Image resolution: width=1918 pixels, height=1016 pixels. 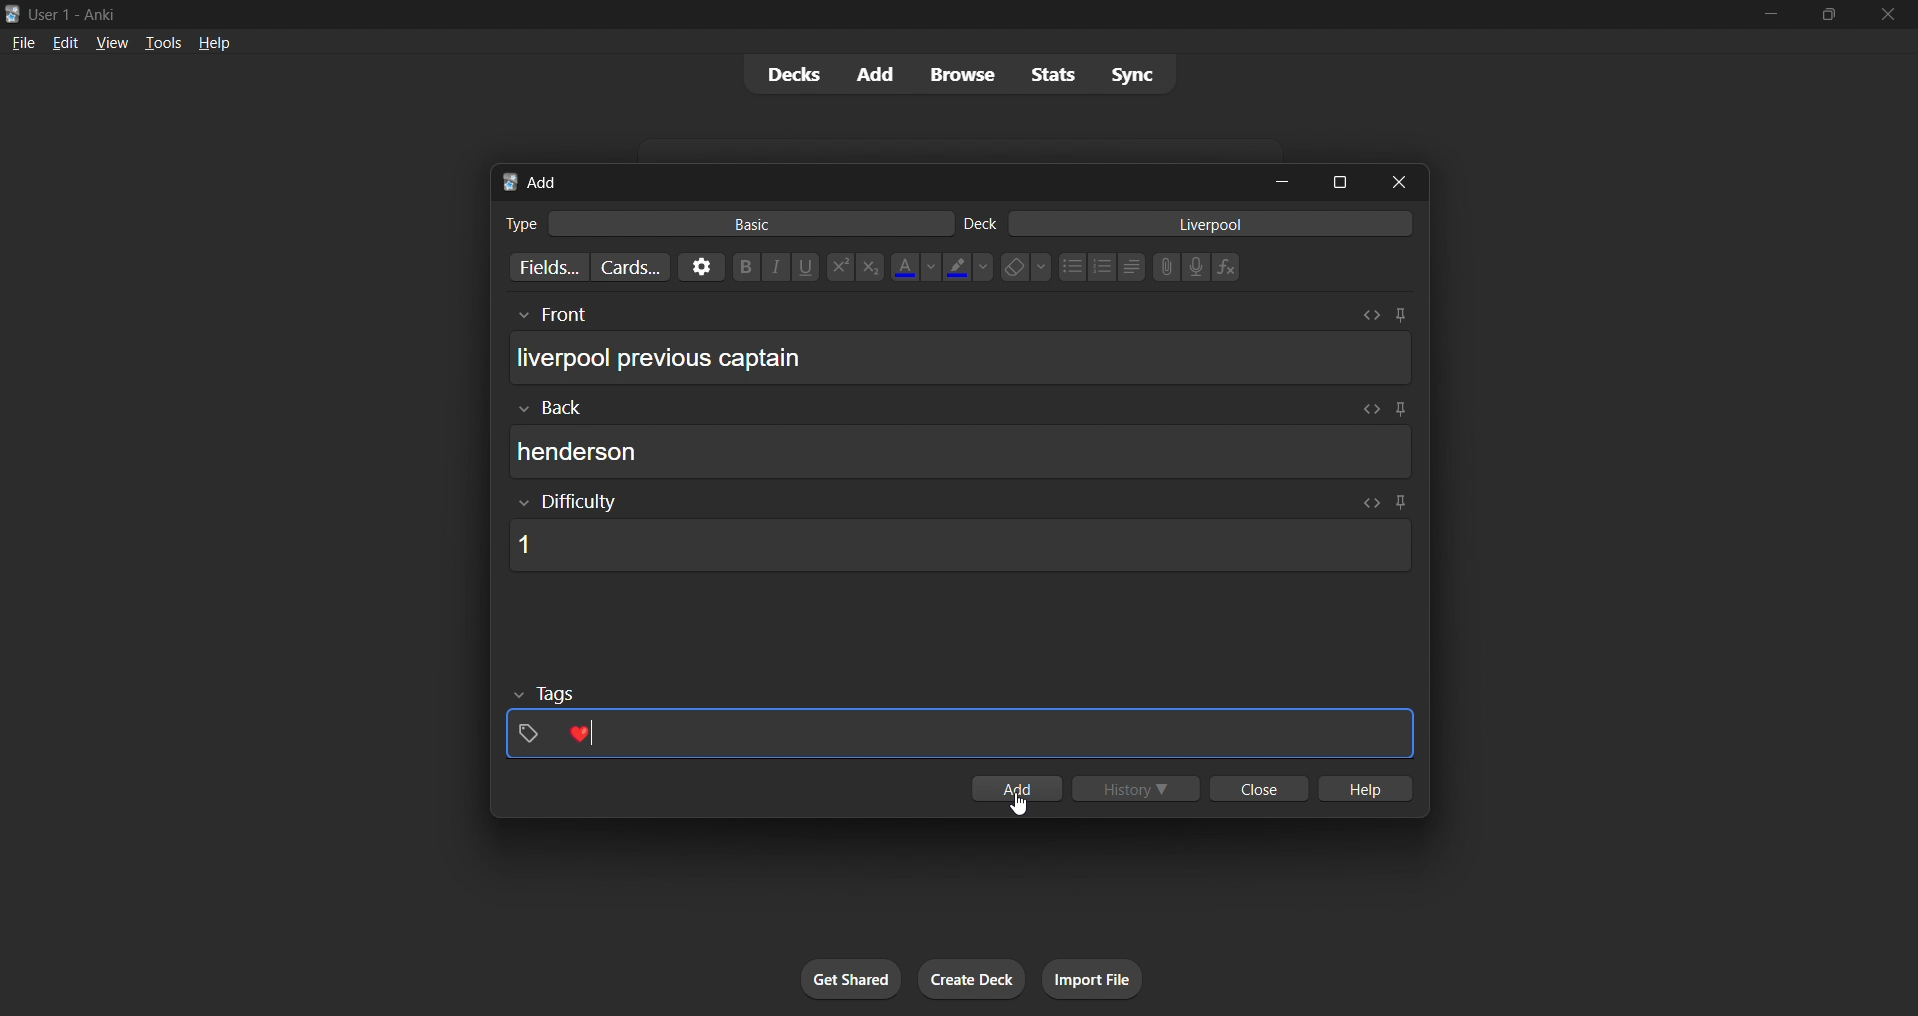 What do you see at coordinates (973, 980) in the screenshot?
I see `create deck` at bounding box center [973, 980].